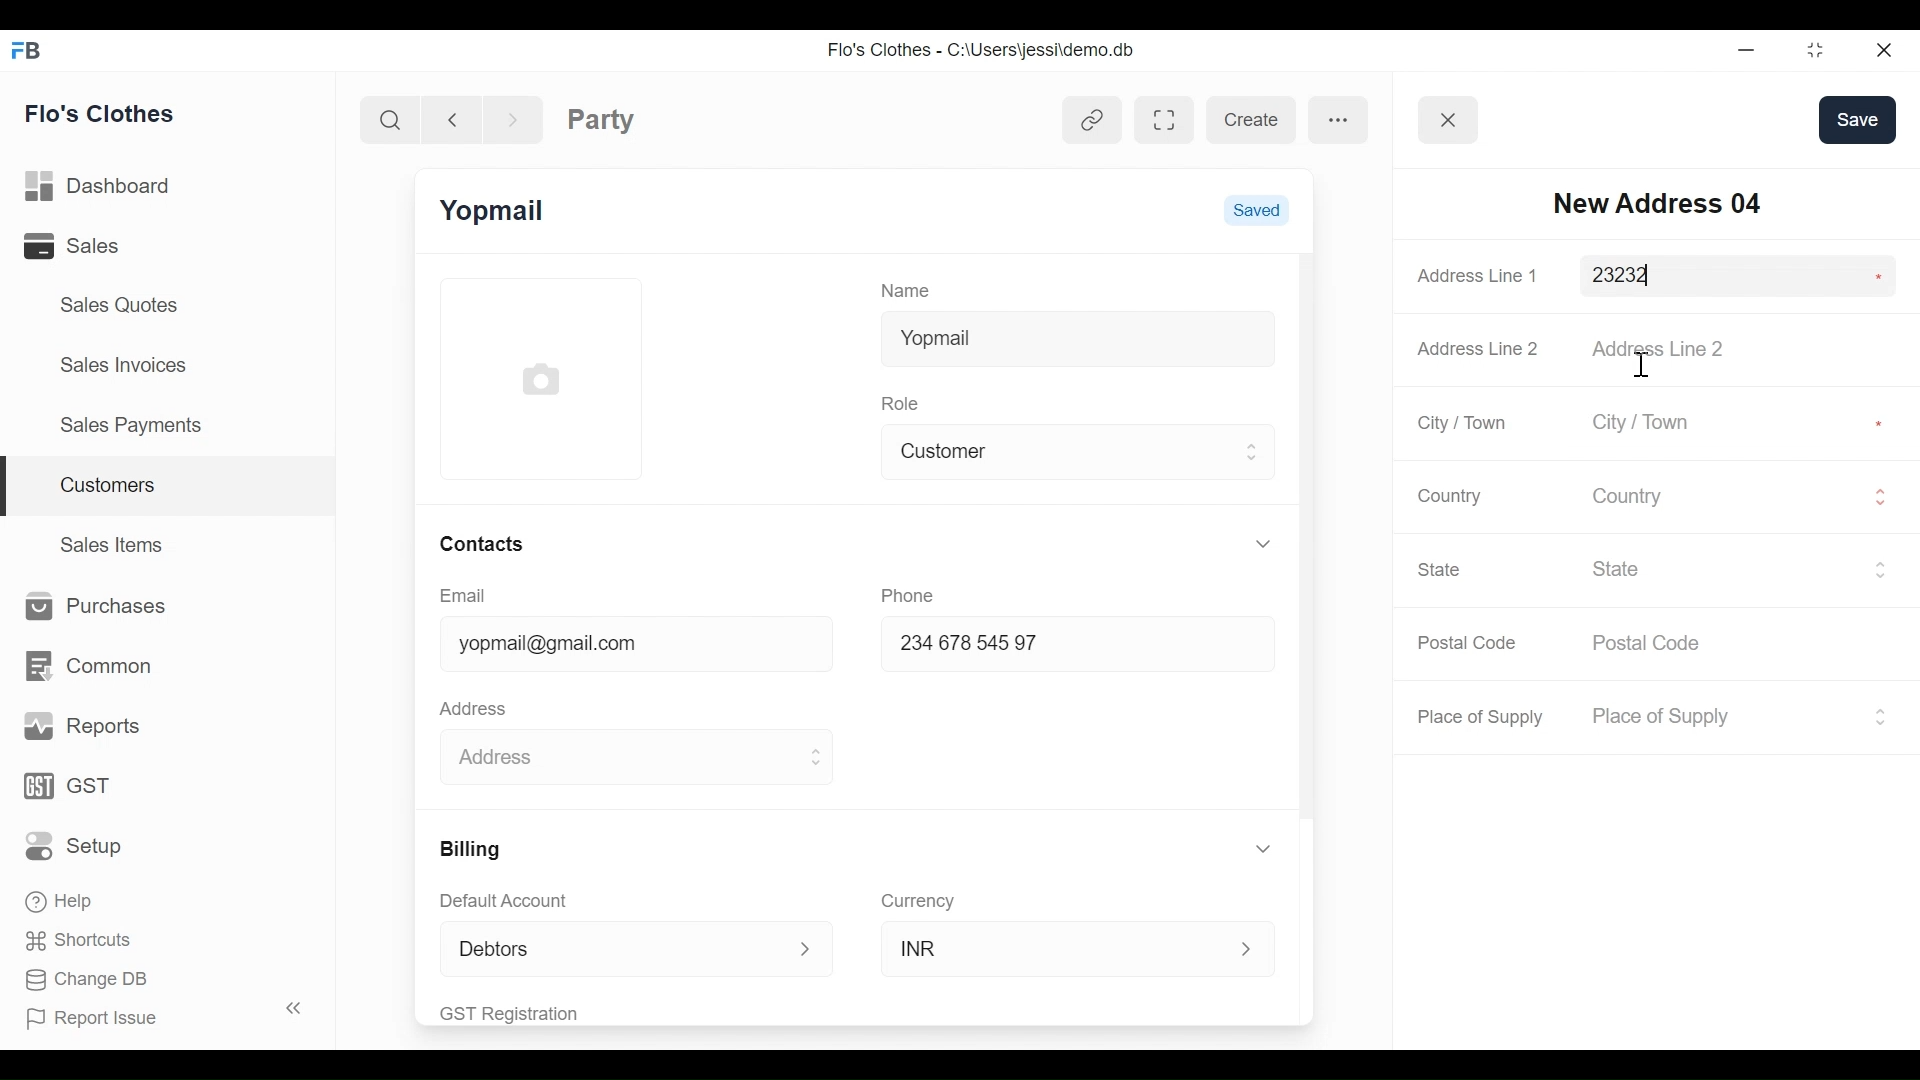 This screenshot has height=1080, width=1920. Describe the element at coordinates (613, 753) in the screenshot. I see `Address` at that location.